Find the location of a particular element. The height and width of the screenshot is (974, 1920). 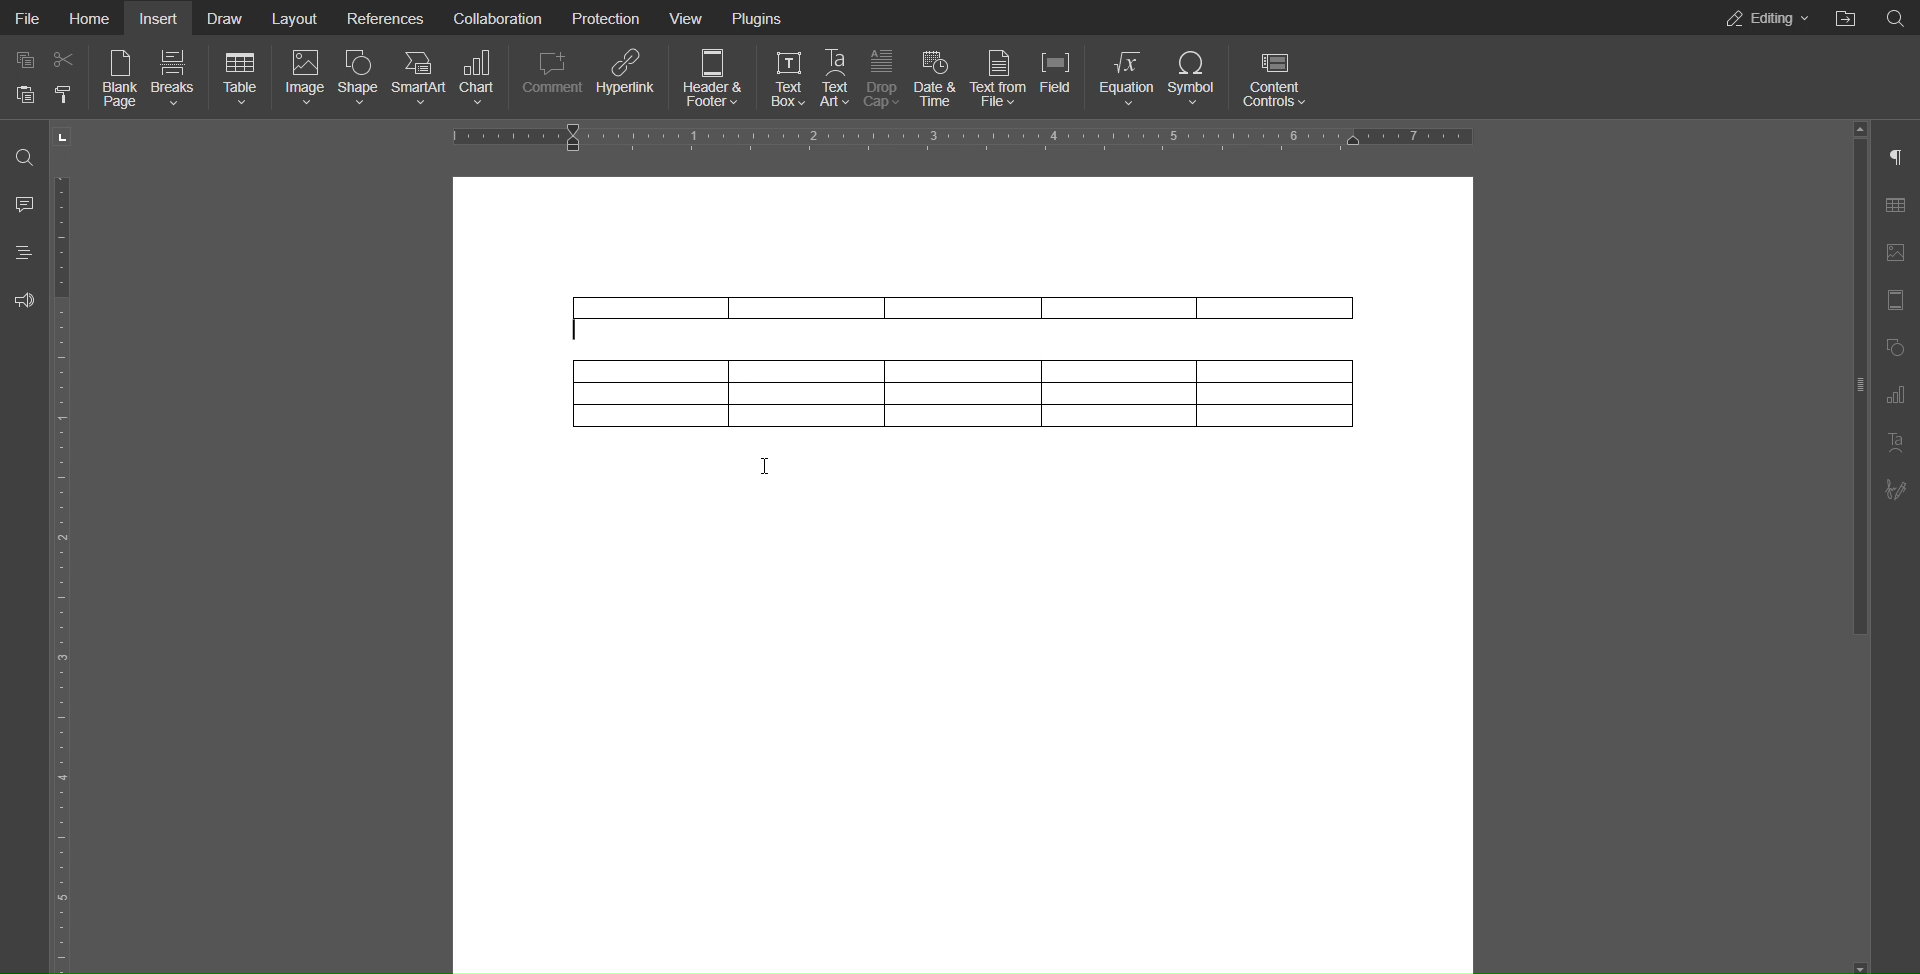

Breaks is located at coordinates (177, 78).